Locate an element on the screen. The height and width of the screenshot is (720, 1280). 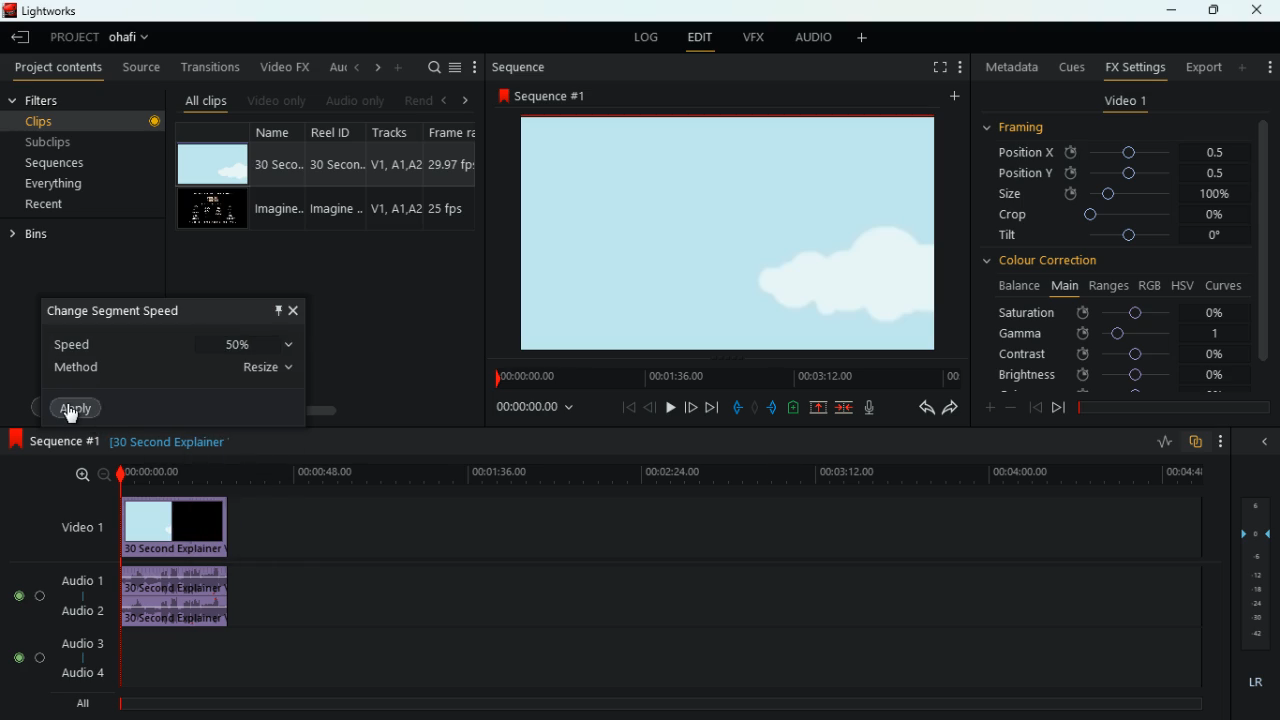
minimize is located at coordinates (1264, 440).